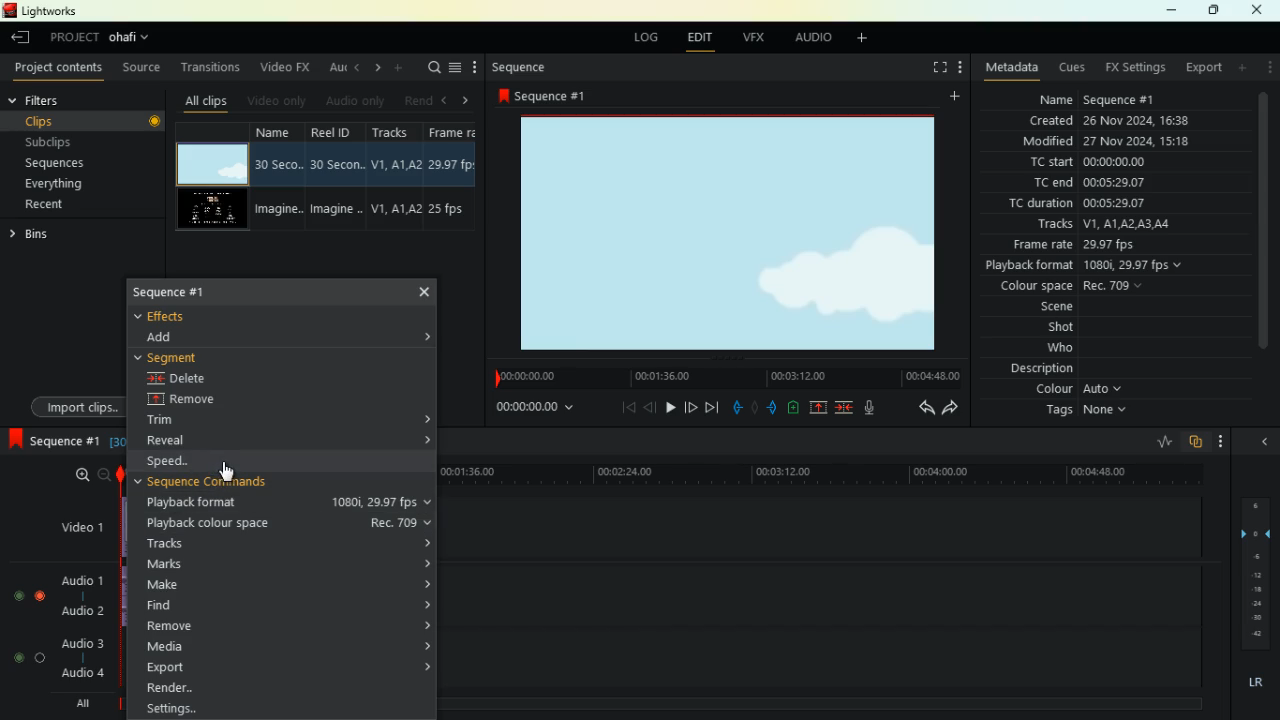 The height and width of the screenshot is (720, 1280). I want to click on tc start, so click(1112, 161).